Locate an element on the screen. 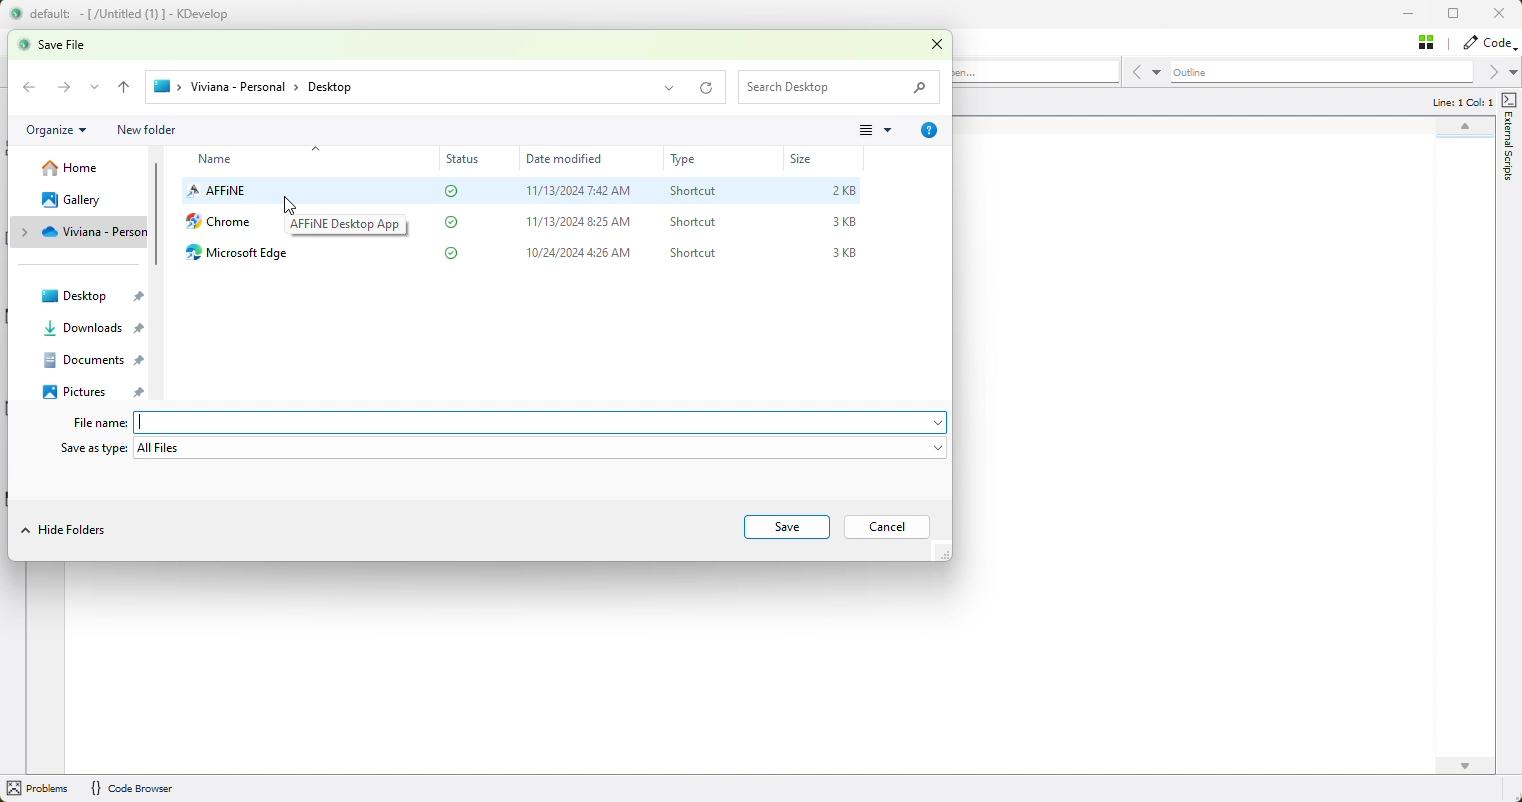 Image resolution: width=1522 pixels, height=802 pixels. restore is located at coordinates (1460, 15).